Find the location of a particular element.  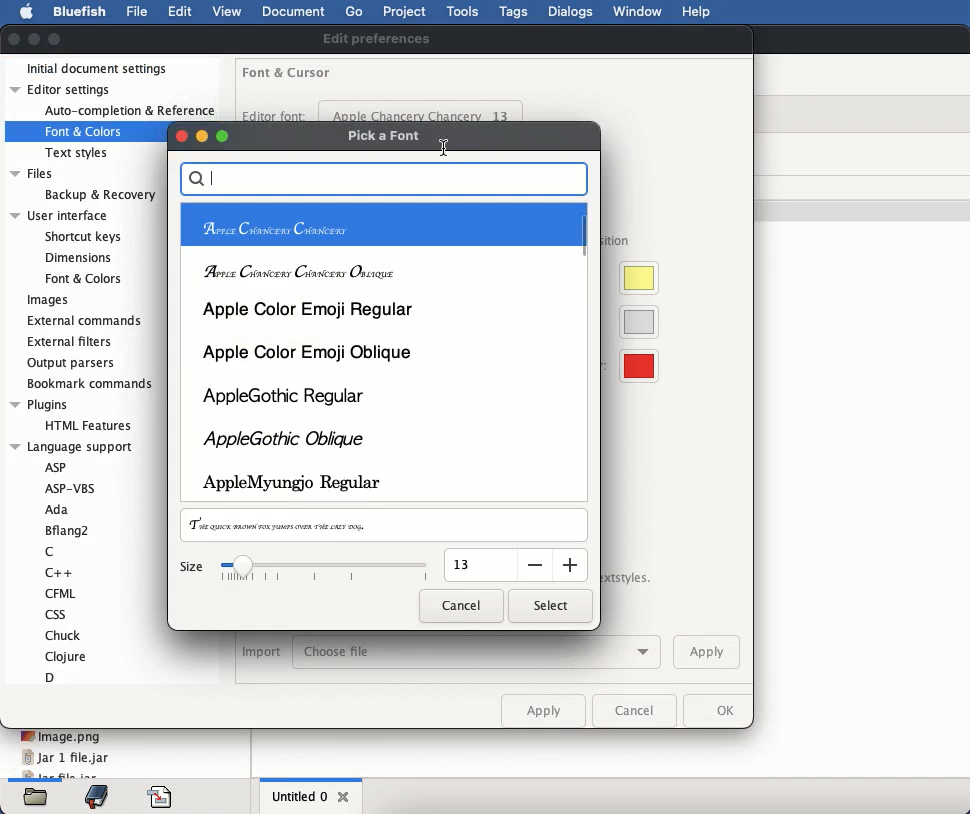

editor font is located at coordinates (276, 119).